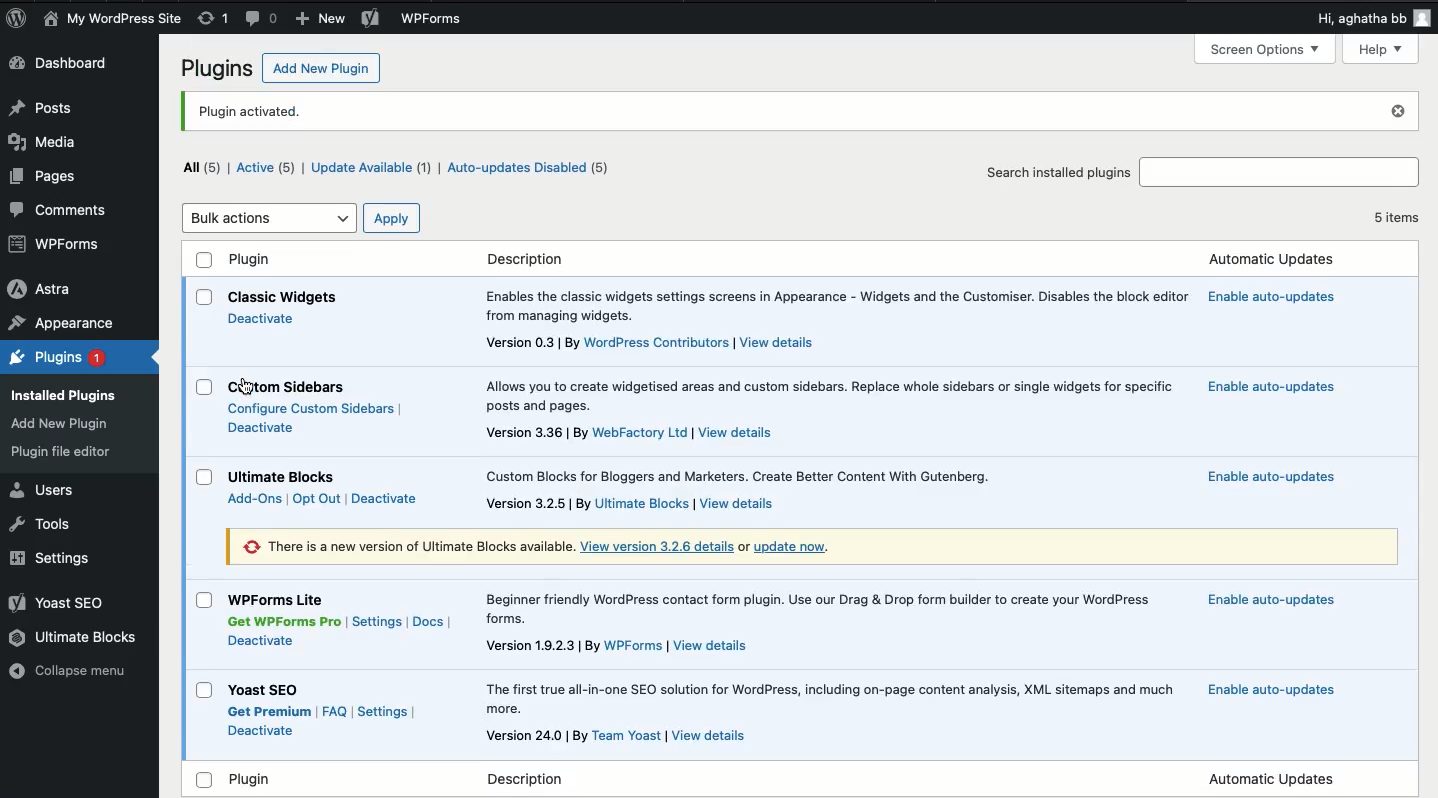  Describe the element at coordinates (284, 295) in the screenshot. I see `Classic widgets` at that location.